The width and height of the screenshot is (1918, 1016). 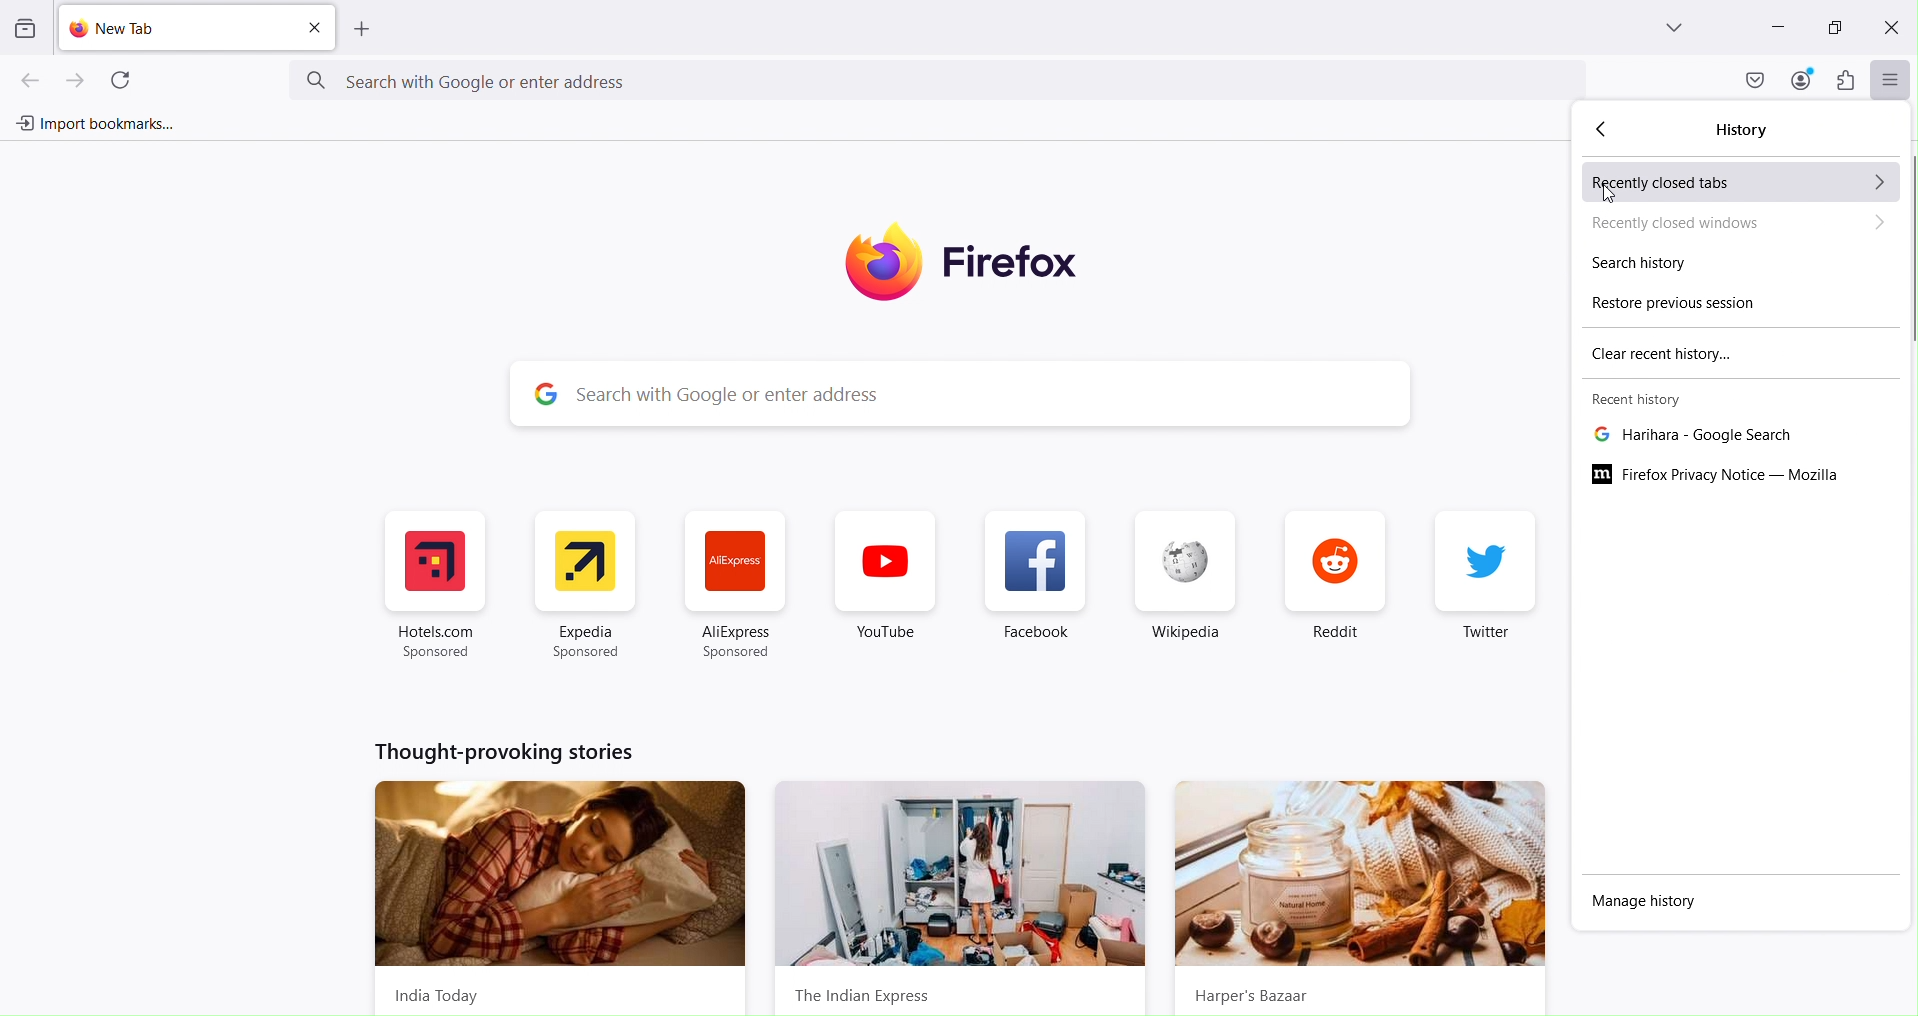 I want to click on Firefox logo, so click(x=976, y=262).